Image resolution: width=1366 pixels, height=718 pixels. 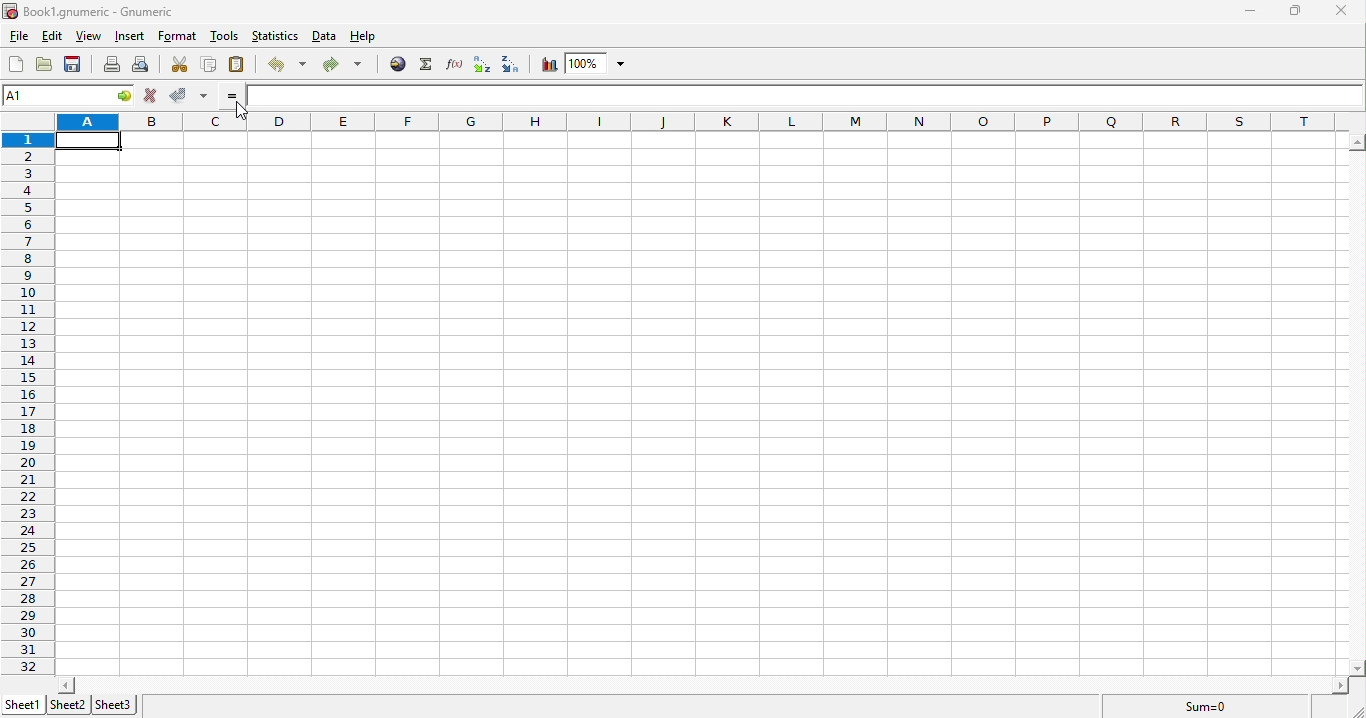 I want to click on new, so click(x=16, y=65).